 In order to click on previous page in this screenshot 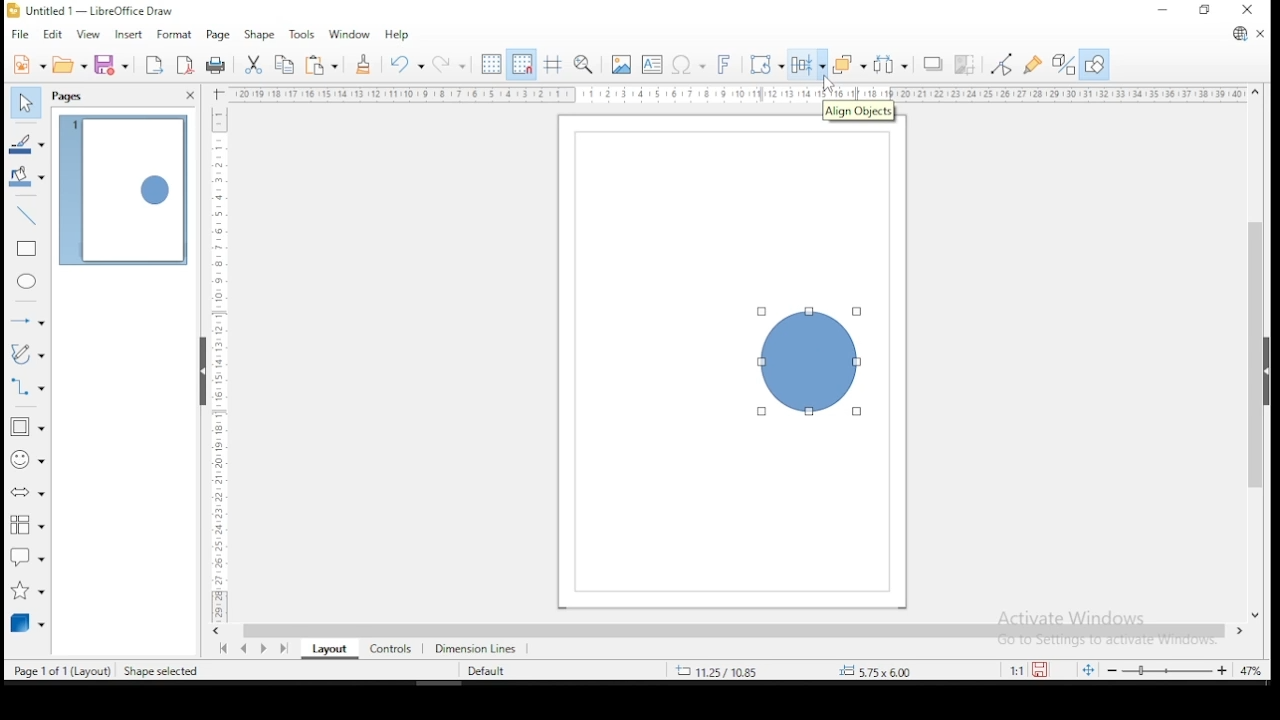, I will do `click(247, 648)`.